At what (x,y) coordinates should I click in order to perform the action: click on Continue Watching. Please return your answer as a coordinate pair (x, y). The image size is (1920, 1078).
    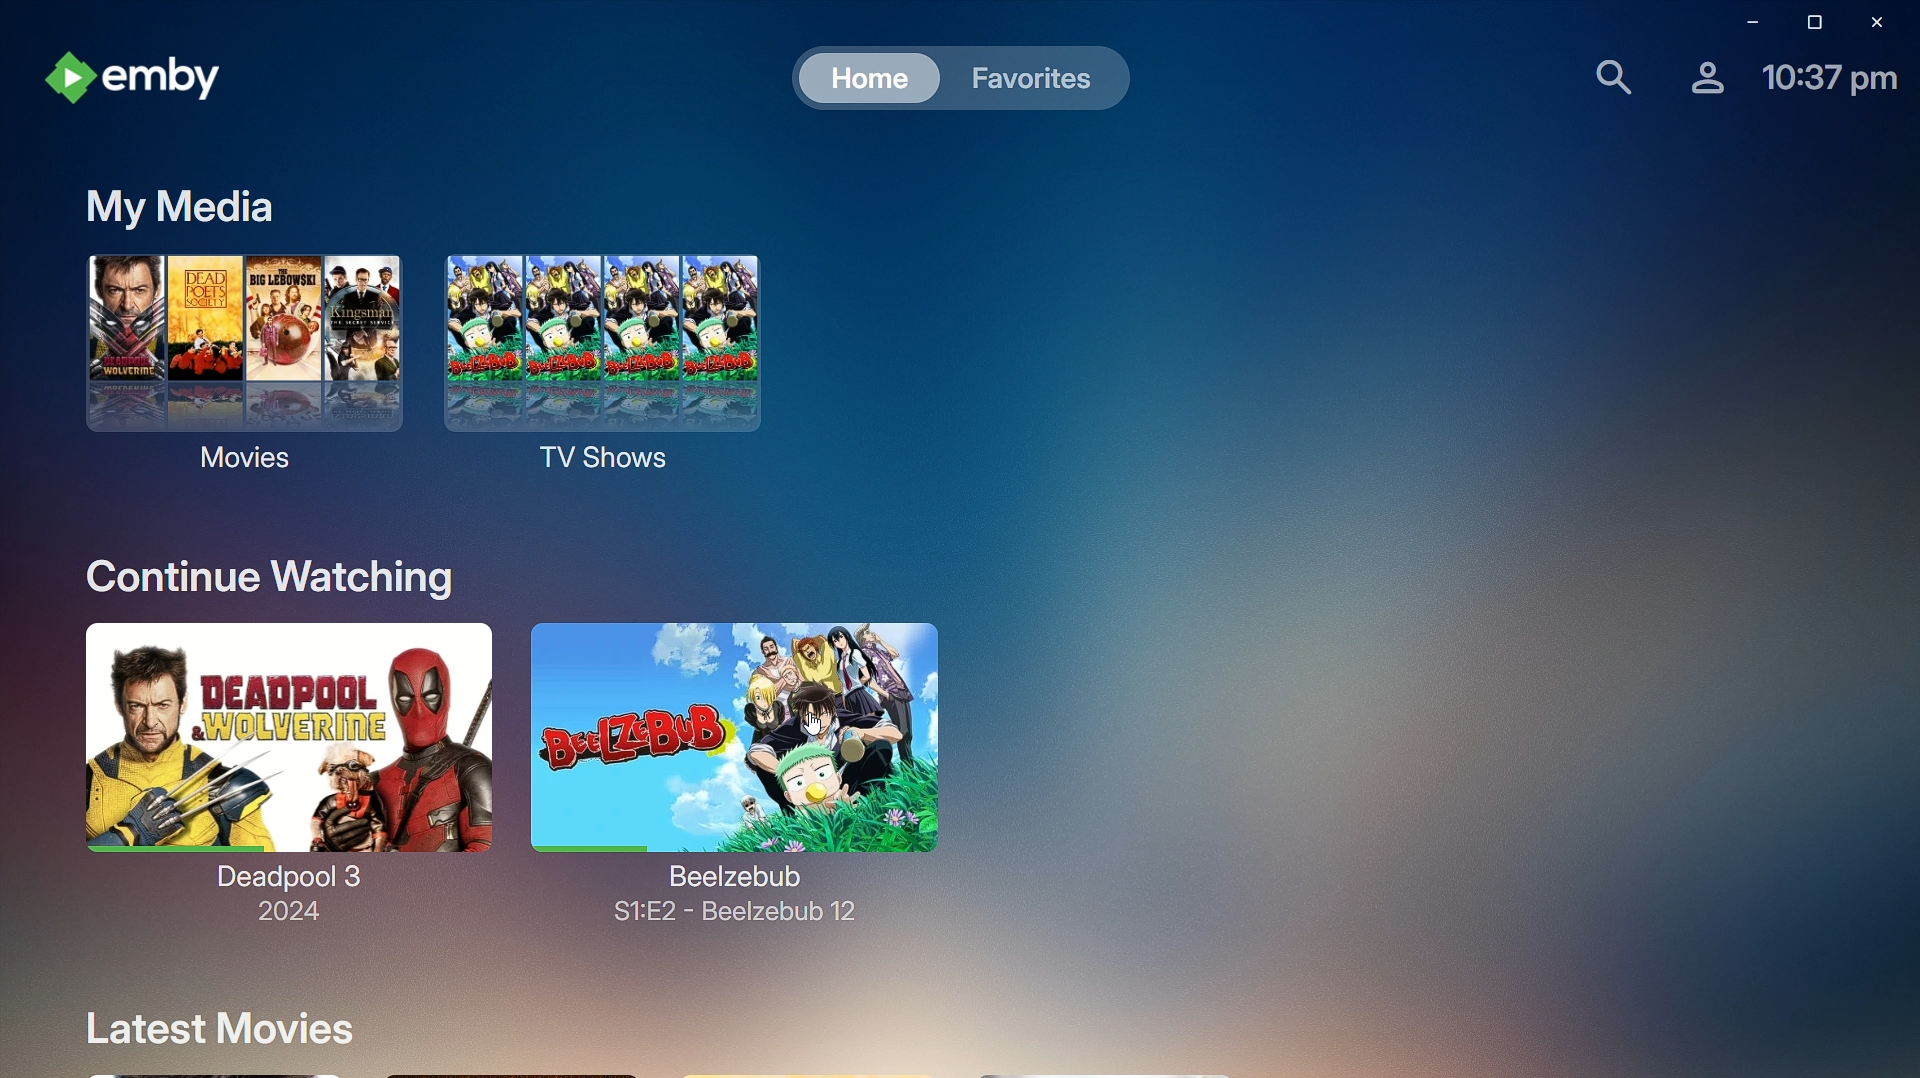
    Looking at the image, I should click on (274, 579).